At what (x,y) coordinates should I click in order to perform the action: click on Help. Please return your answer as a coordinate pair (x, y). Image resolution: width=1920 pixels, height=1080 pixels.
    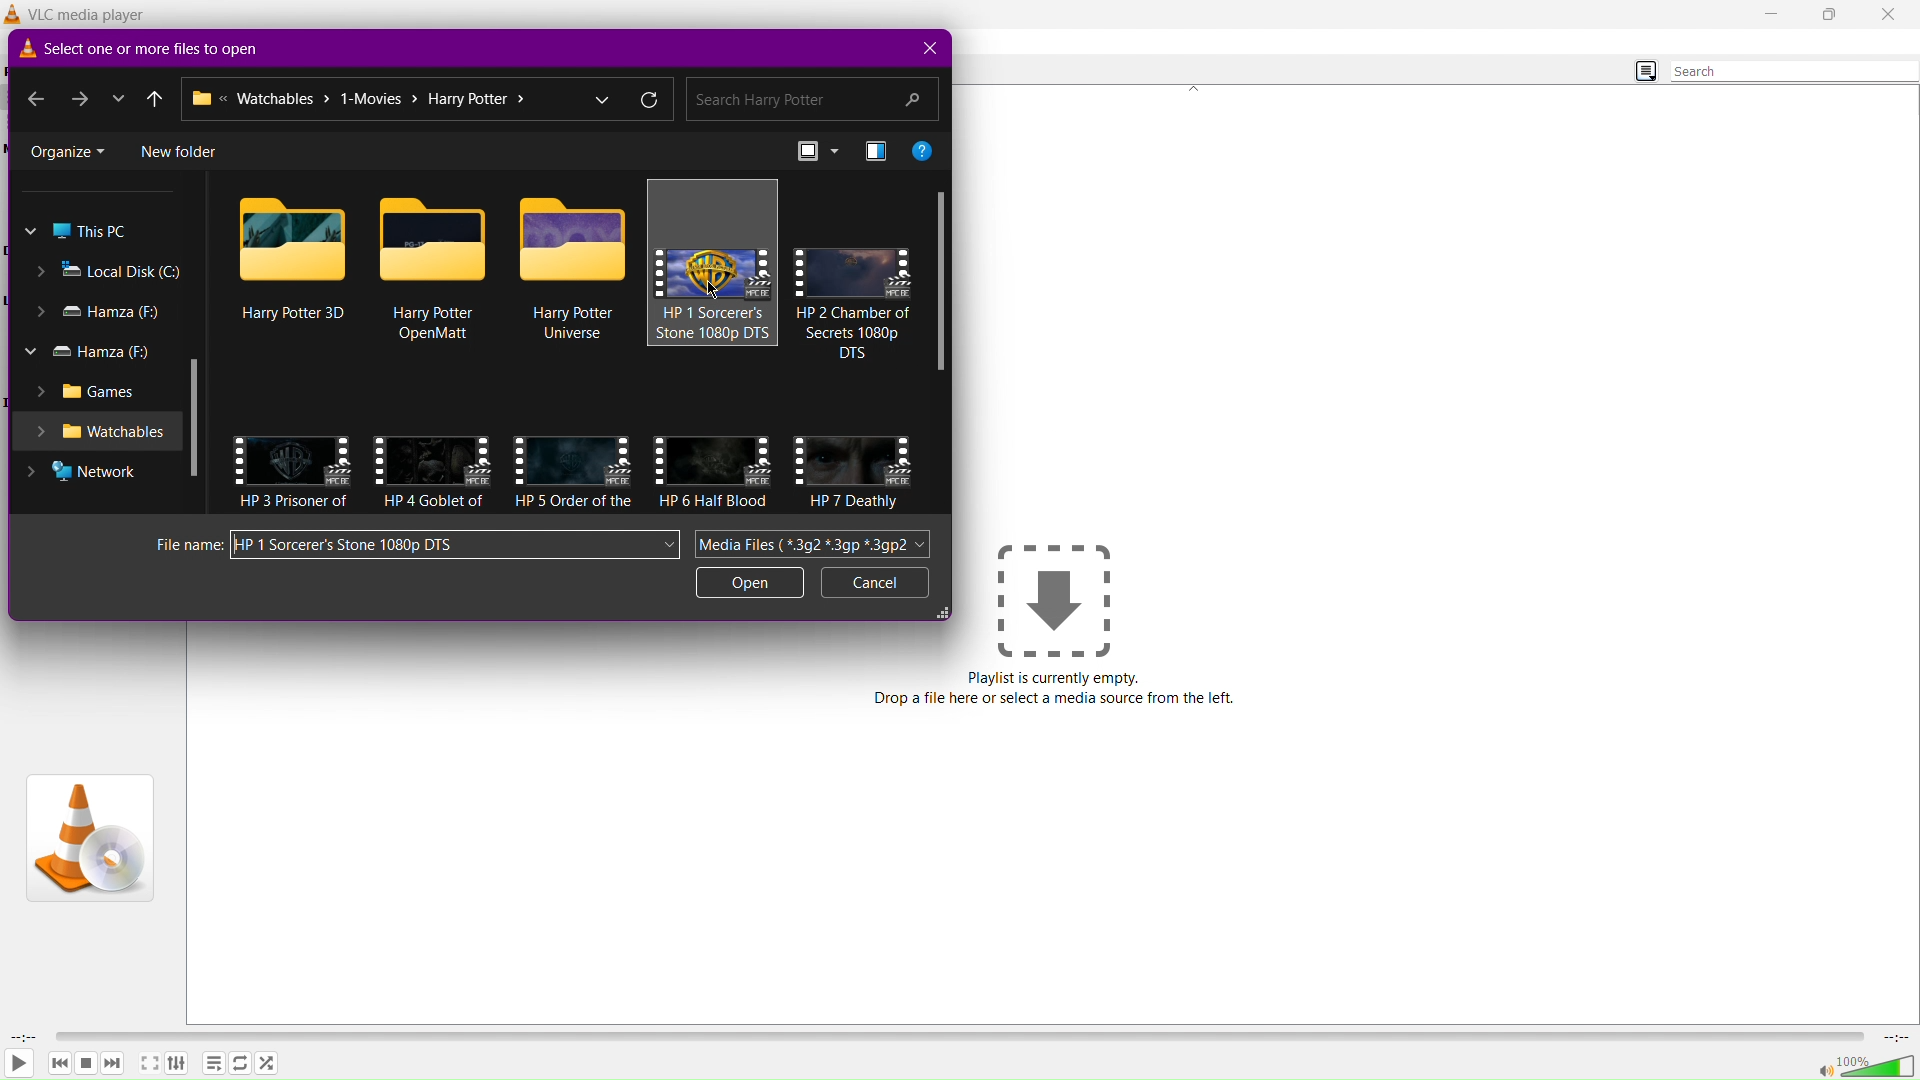
    Looking at the image, I should click on (925, 152).